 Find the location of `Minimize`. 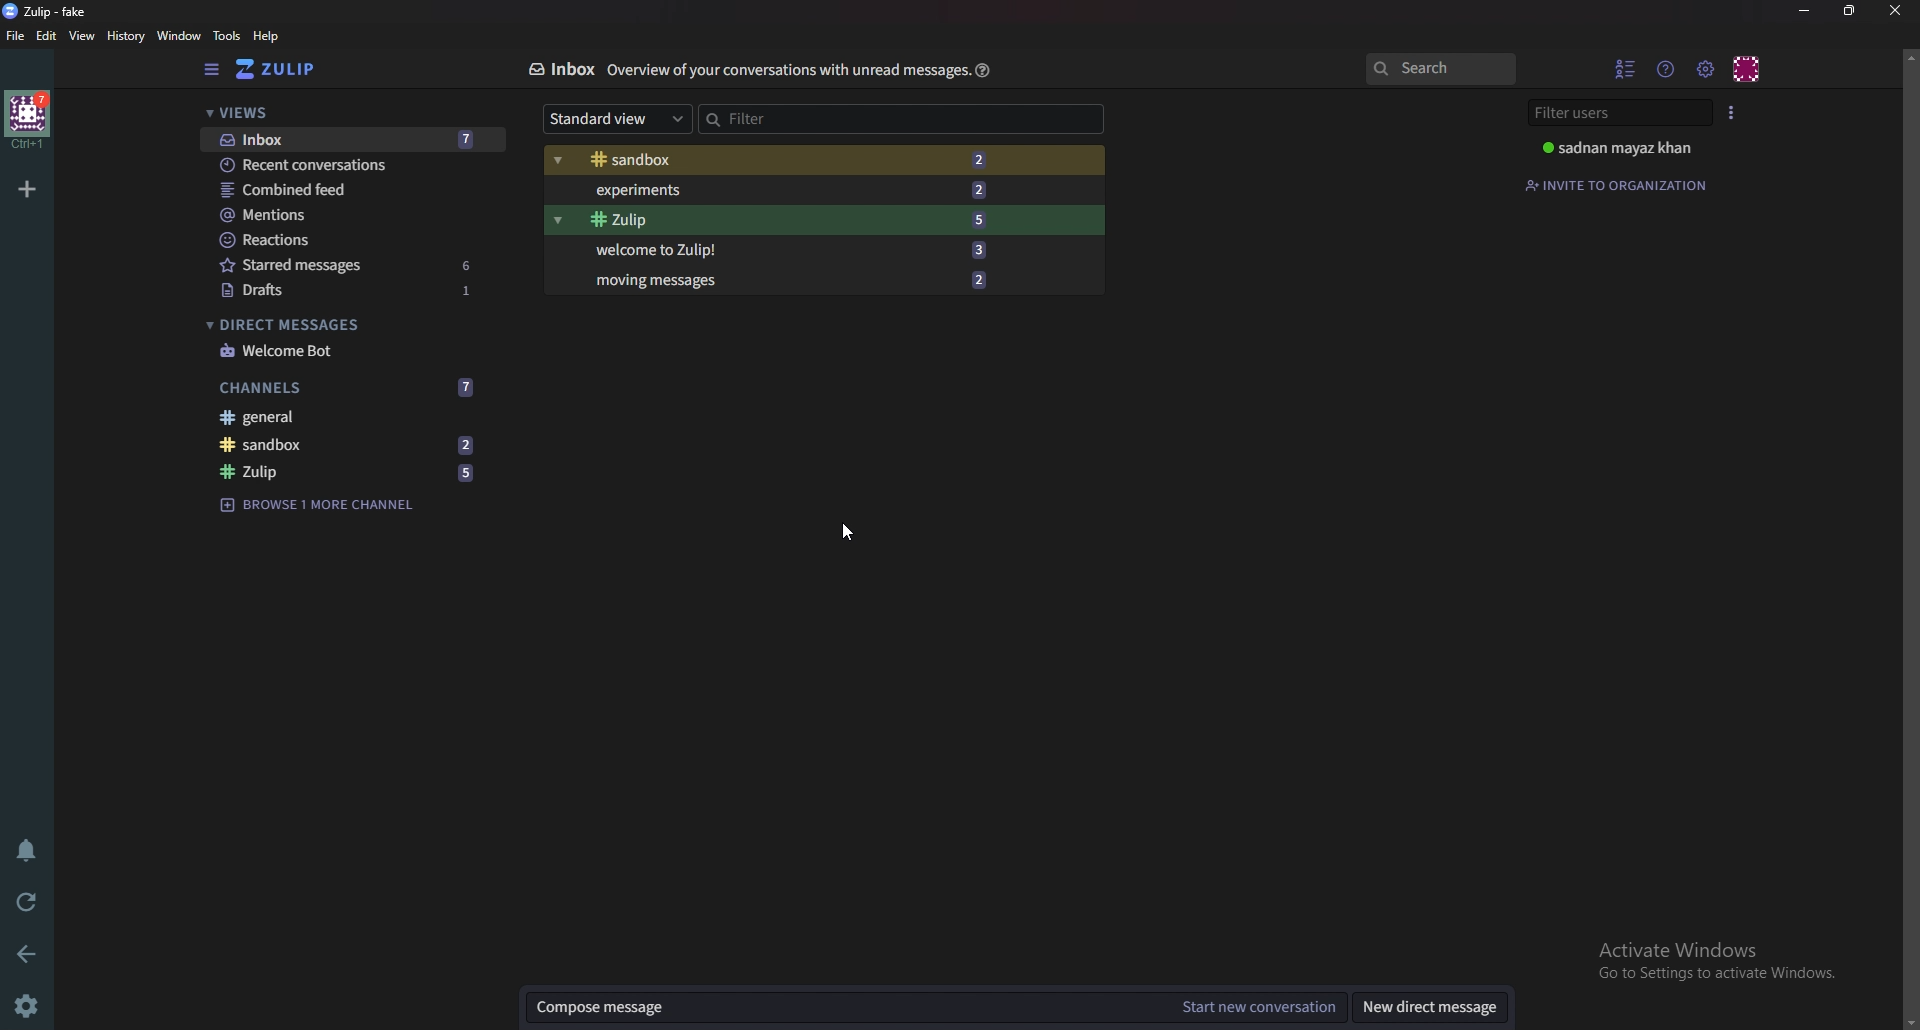

Minimize is located at coordinates (1805, 11).